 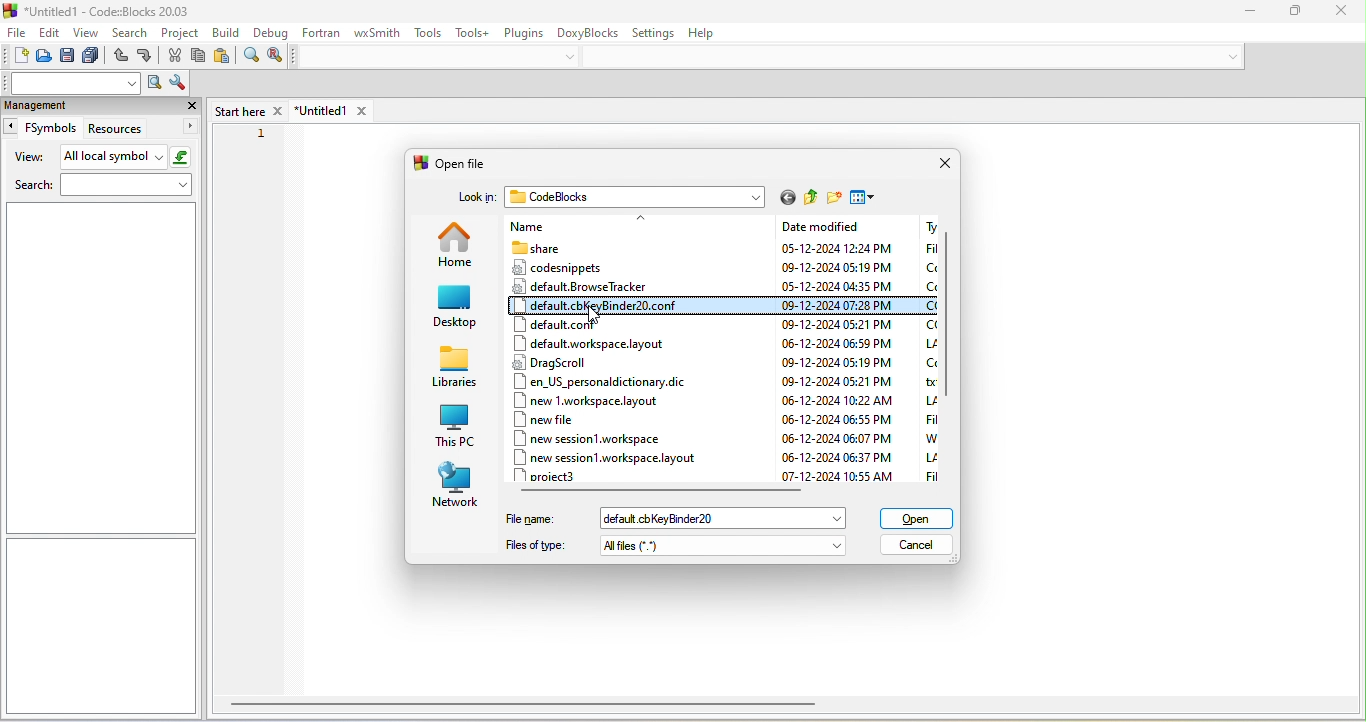 What do you see at coordinates (1344, 13) in the screenshot?
I see `close` at bounding box center [1344, 13].